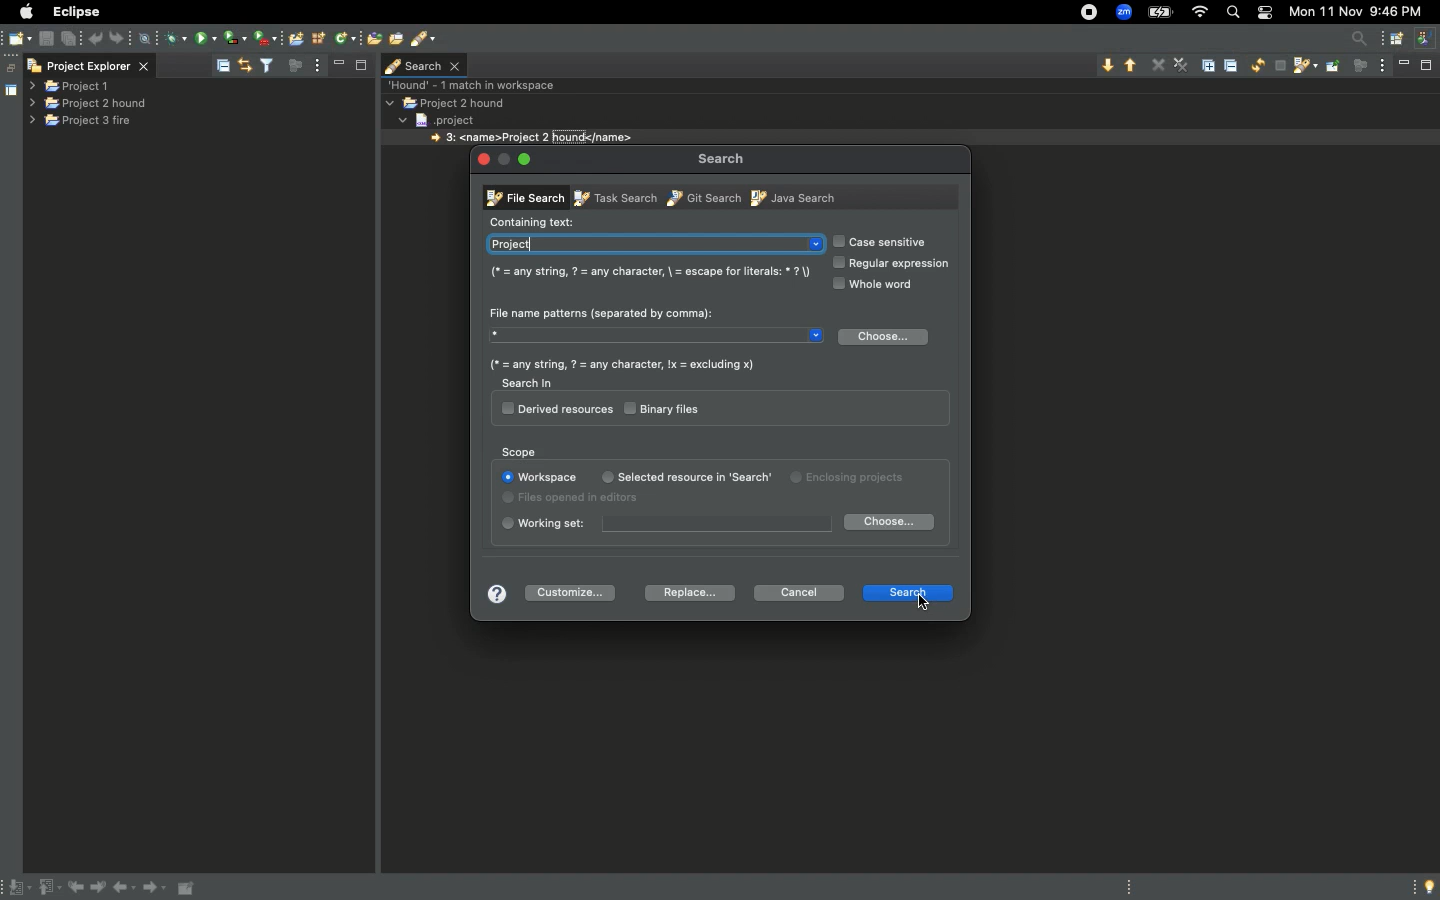 The height and width of the screenshot is (900, 1440). Describe the element at coordinates (665, 408) in the screenshot. I see `Binary files` at that location.